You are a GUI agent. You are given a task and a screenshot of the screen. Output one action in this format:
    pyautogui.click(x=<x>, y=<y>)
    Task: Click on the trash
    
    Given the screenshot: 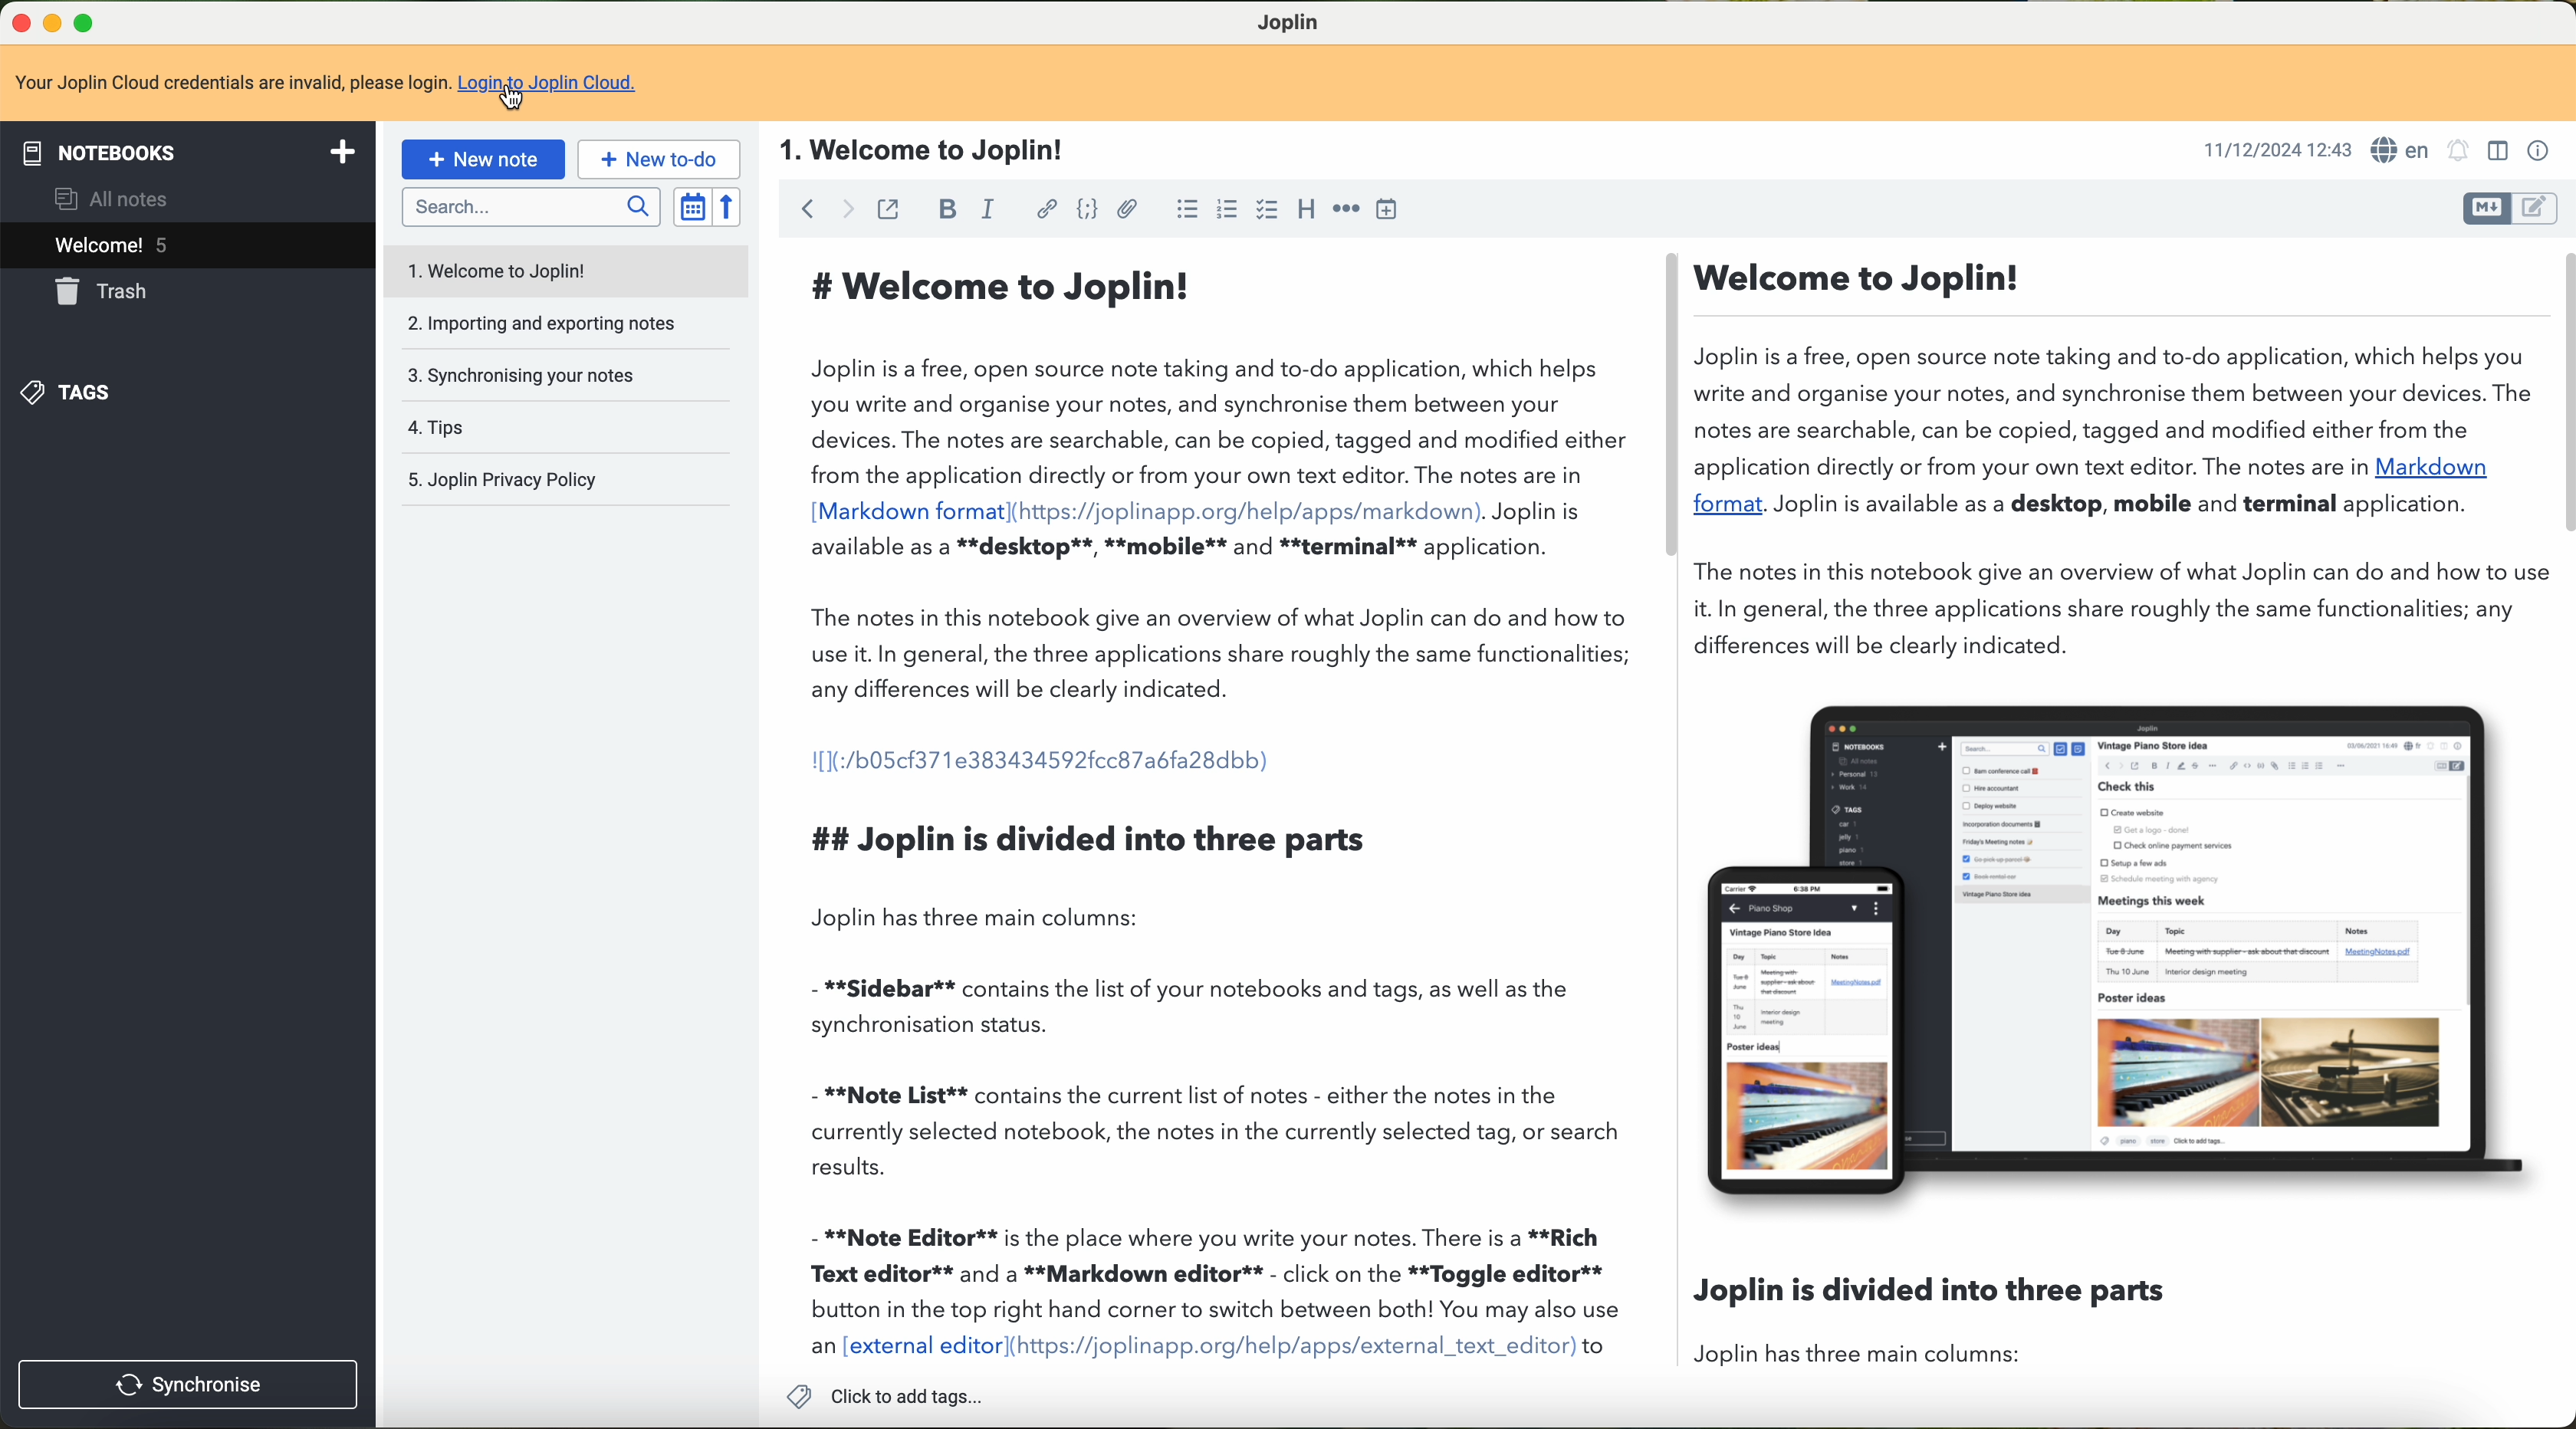 What is the action you would take?
    pyautogui.click(x=96, y=291)
    